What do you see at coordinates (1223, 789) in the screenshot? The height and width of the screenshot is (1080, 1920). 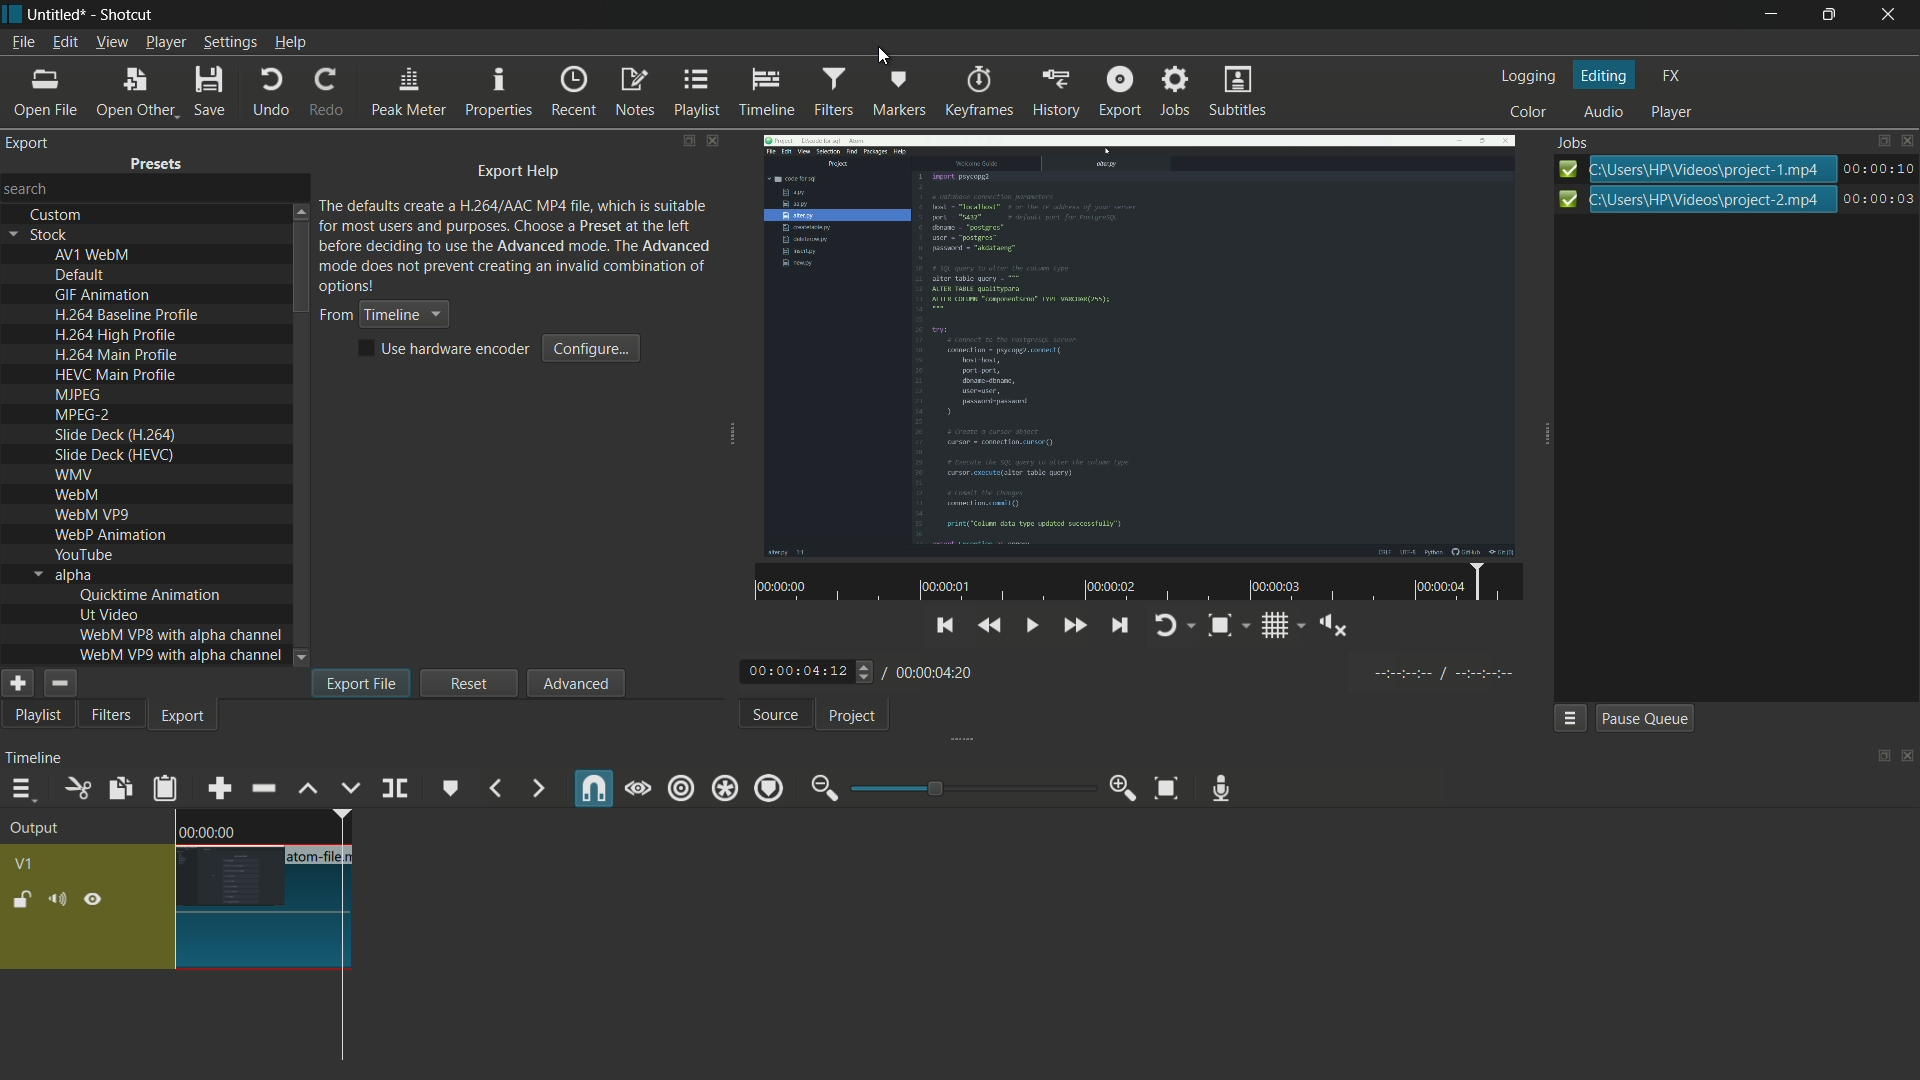 I see `record audio` at bounding box center [1223, 789].